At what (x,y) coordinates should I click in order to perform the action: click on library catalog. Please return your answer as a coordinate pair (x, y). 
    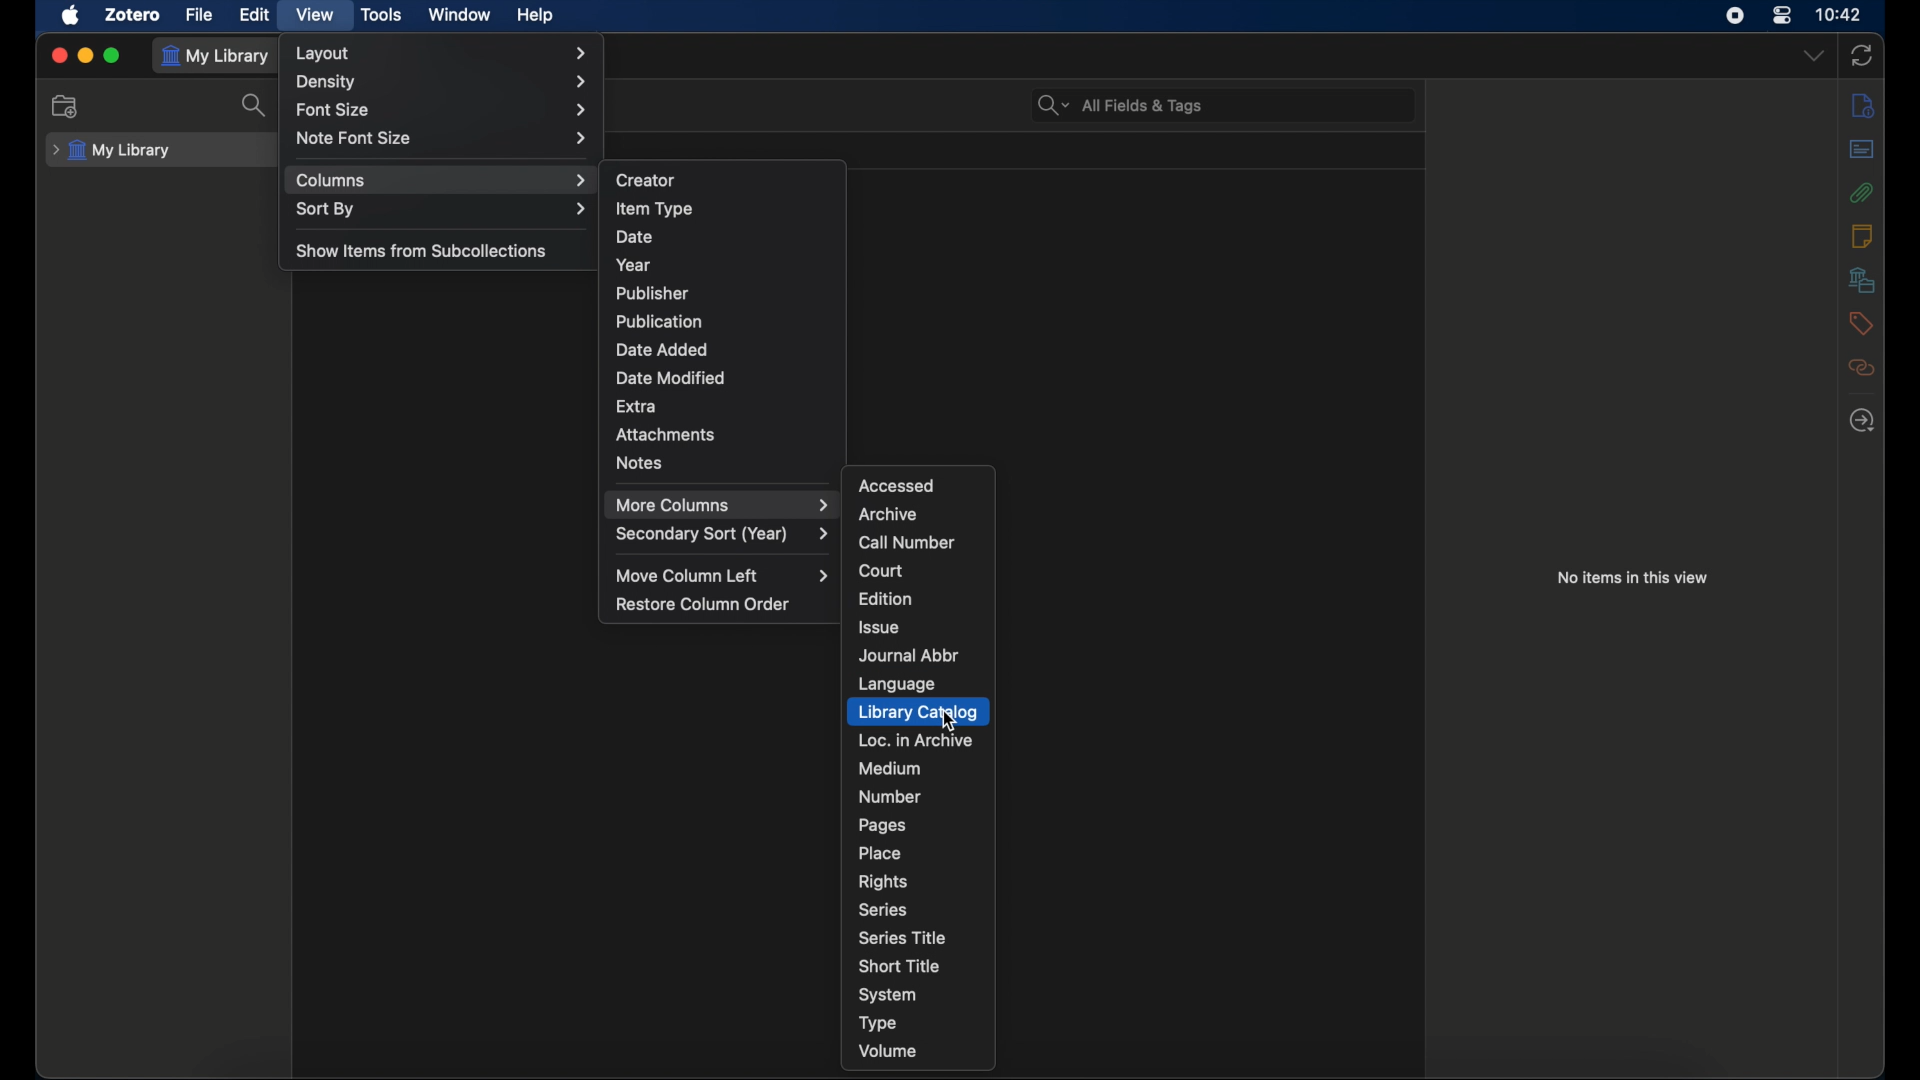
    Looking at the image, I should click on (917, 712).